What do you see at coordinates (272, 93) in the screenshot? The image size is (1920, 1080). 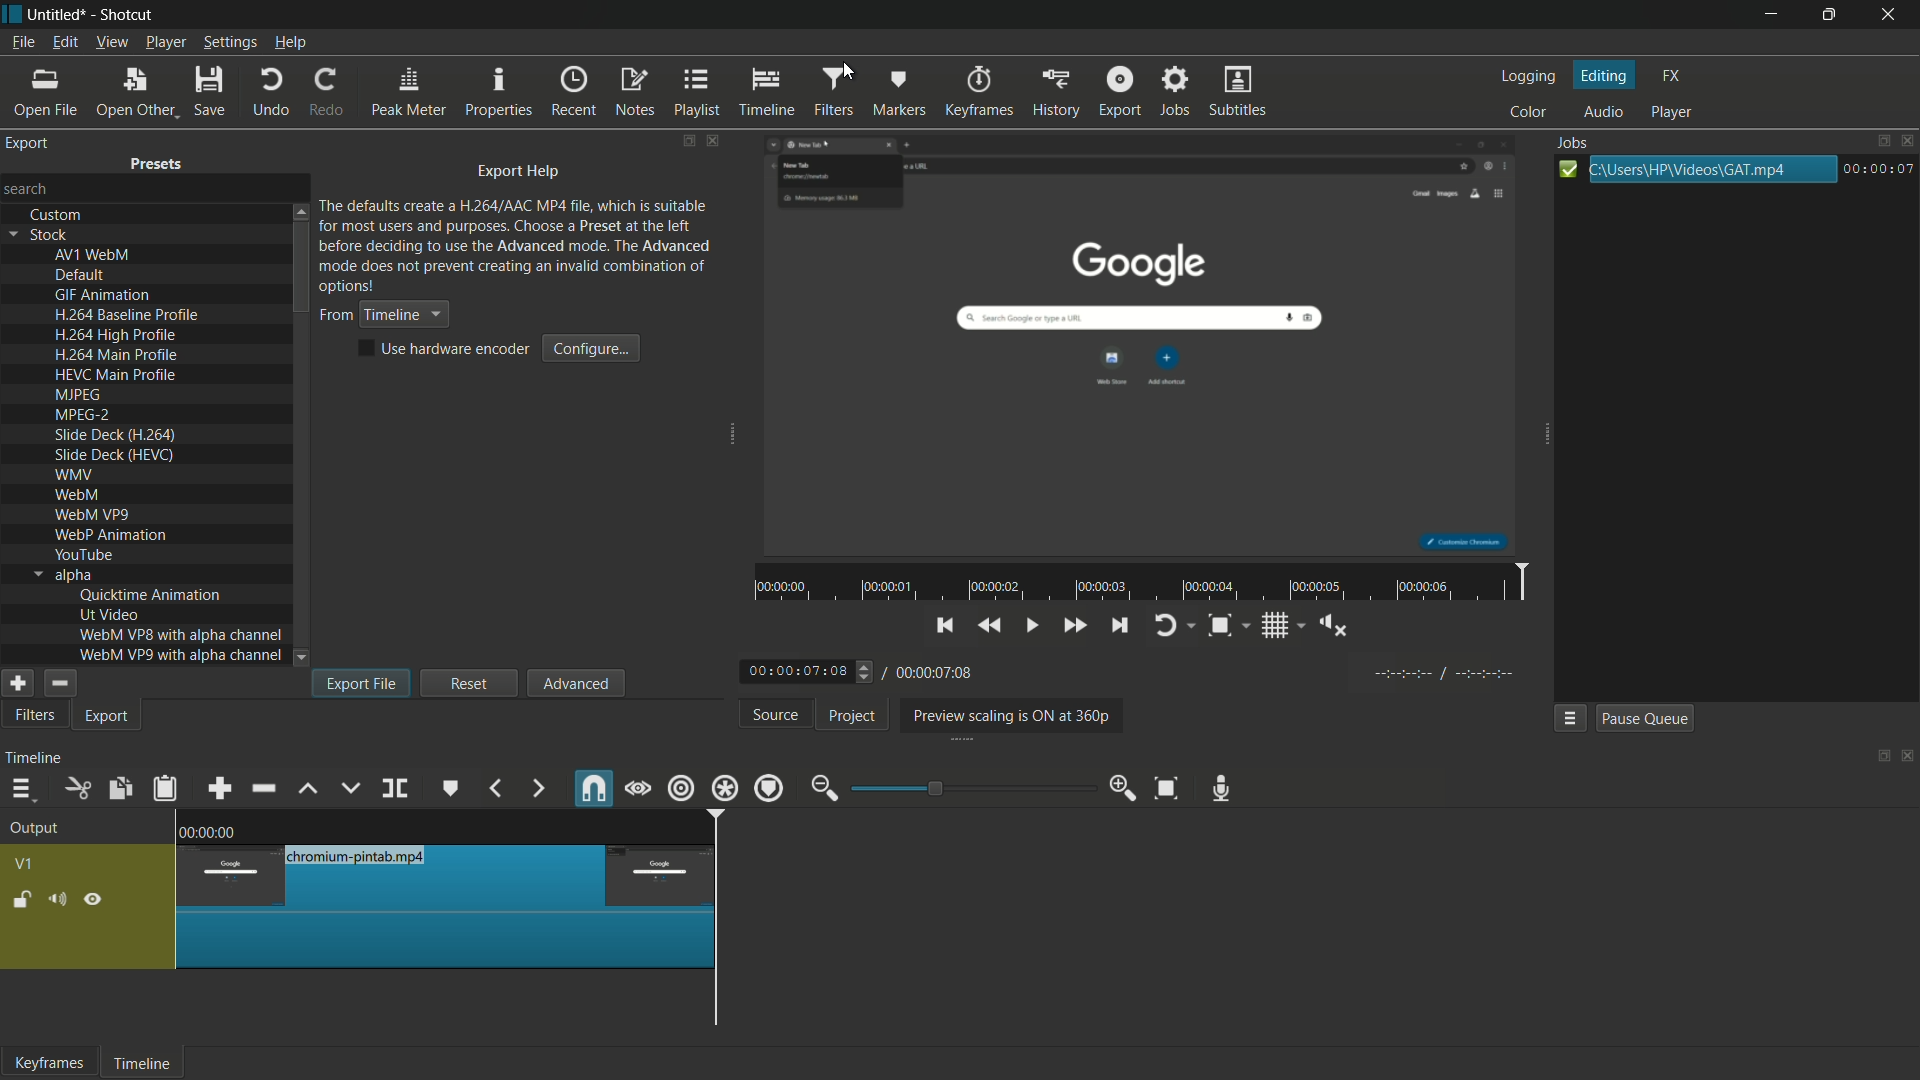 I see `undo` at bounding box center [272, 93].